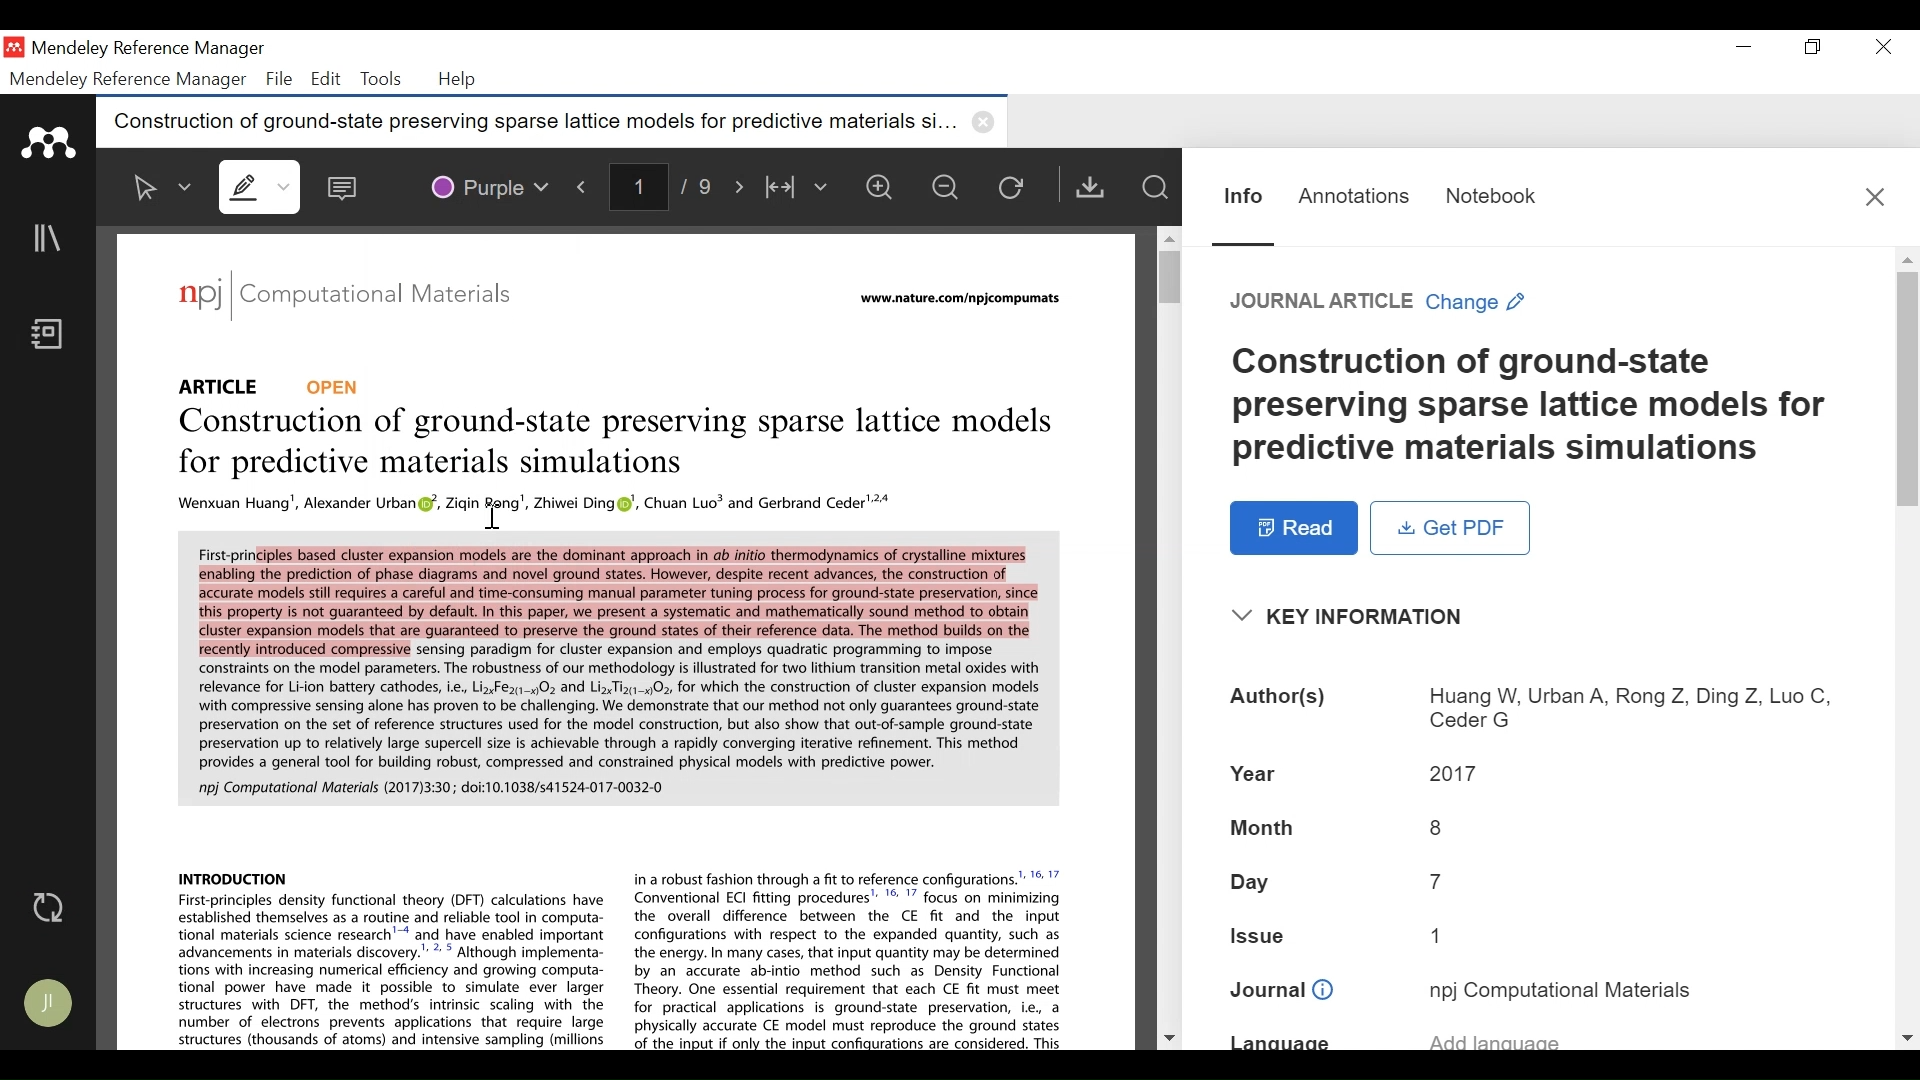  What do you see at coordinates (800, 187) in the screenshot?
I see `Fit to Width` at bounding box center [800, 187].